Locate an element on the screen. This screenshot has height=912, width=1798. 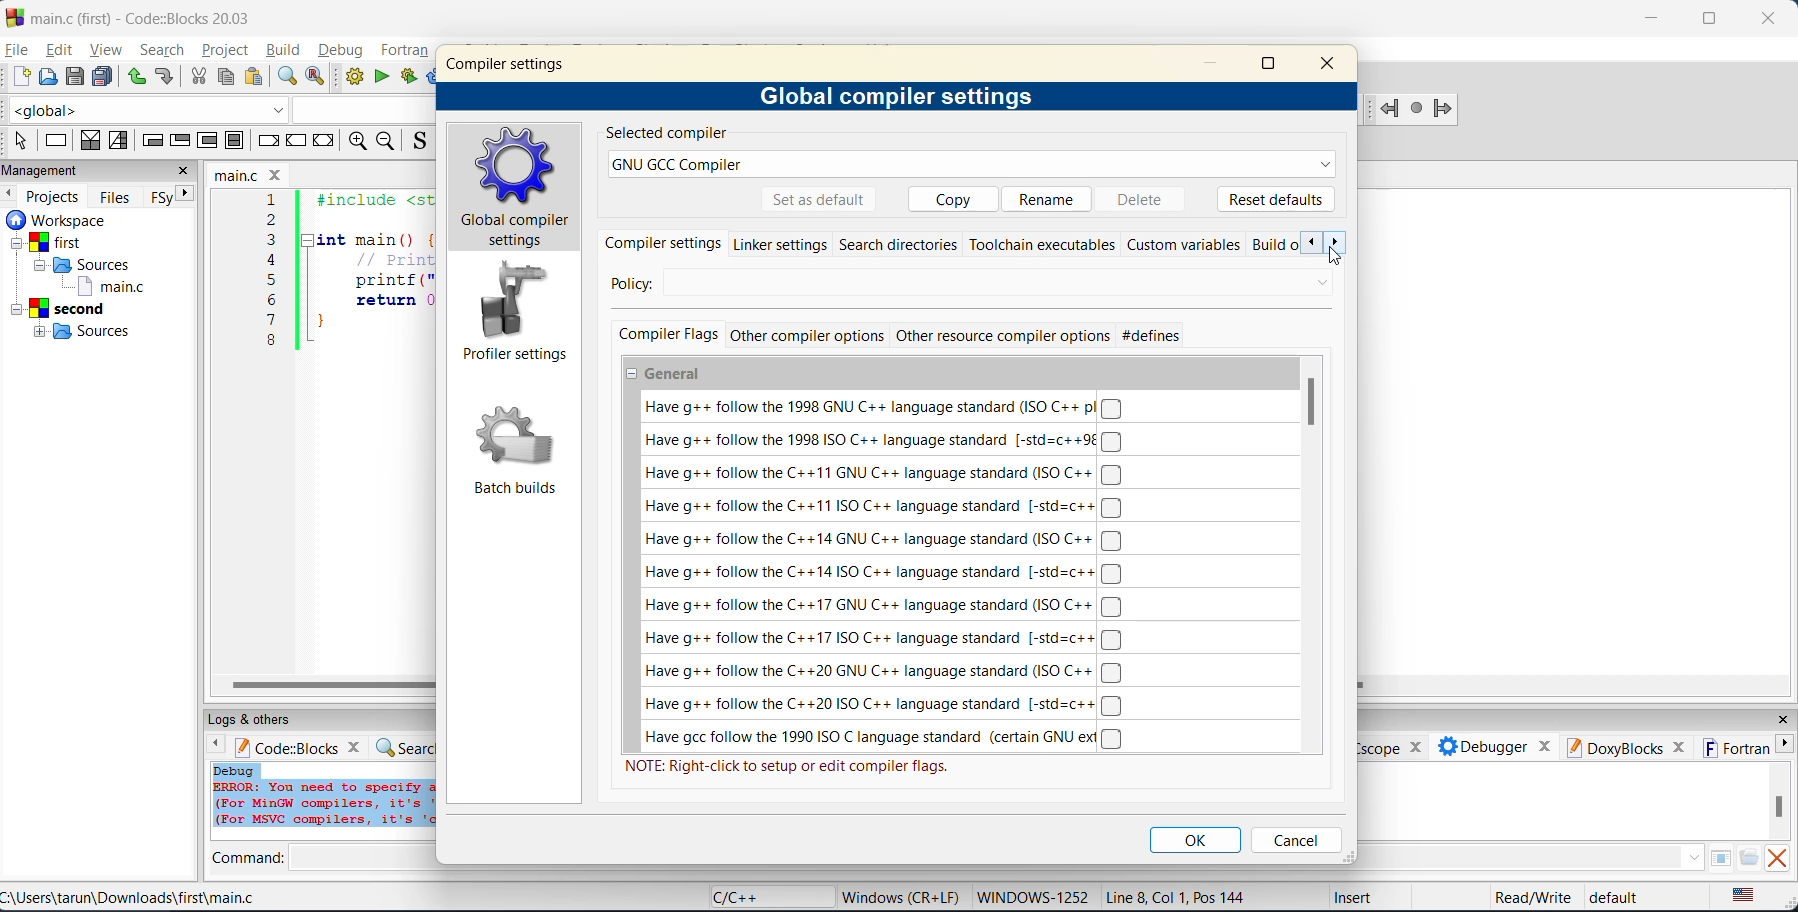
linker settings is located at coordinates (780, 243).